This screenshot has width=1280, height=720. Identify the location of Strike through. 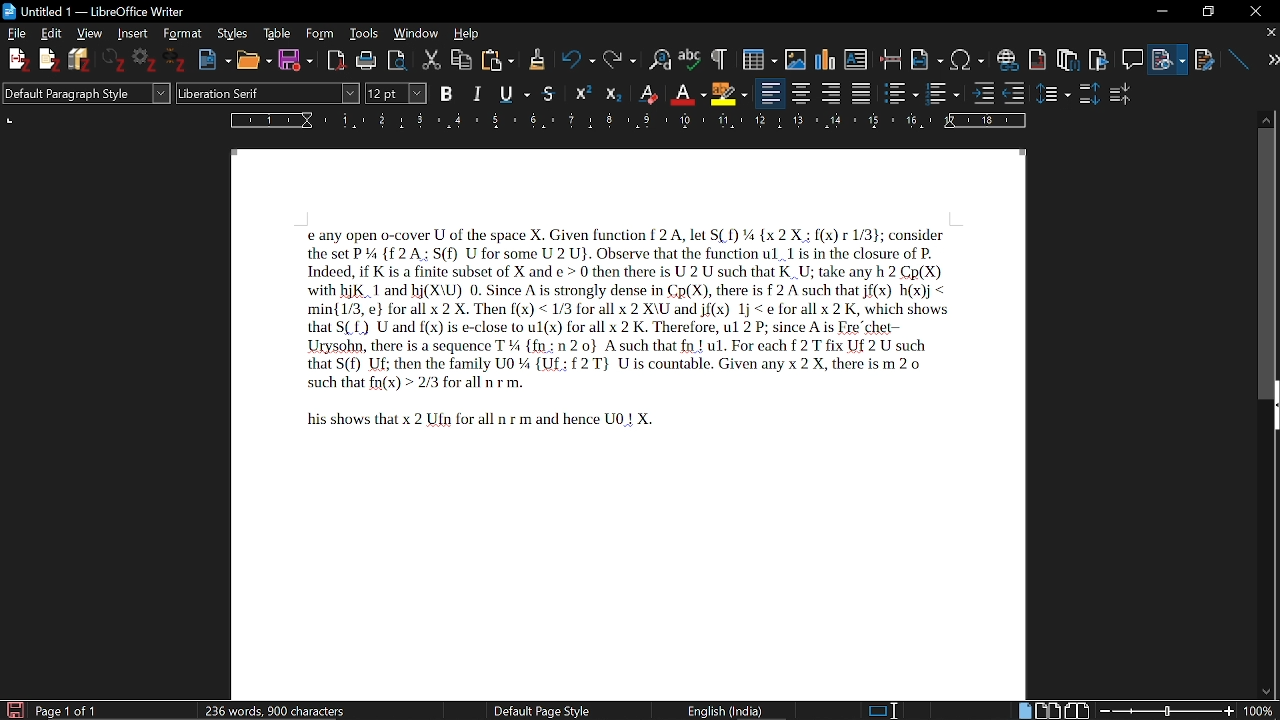
(550, 93).